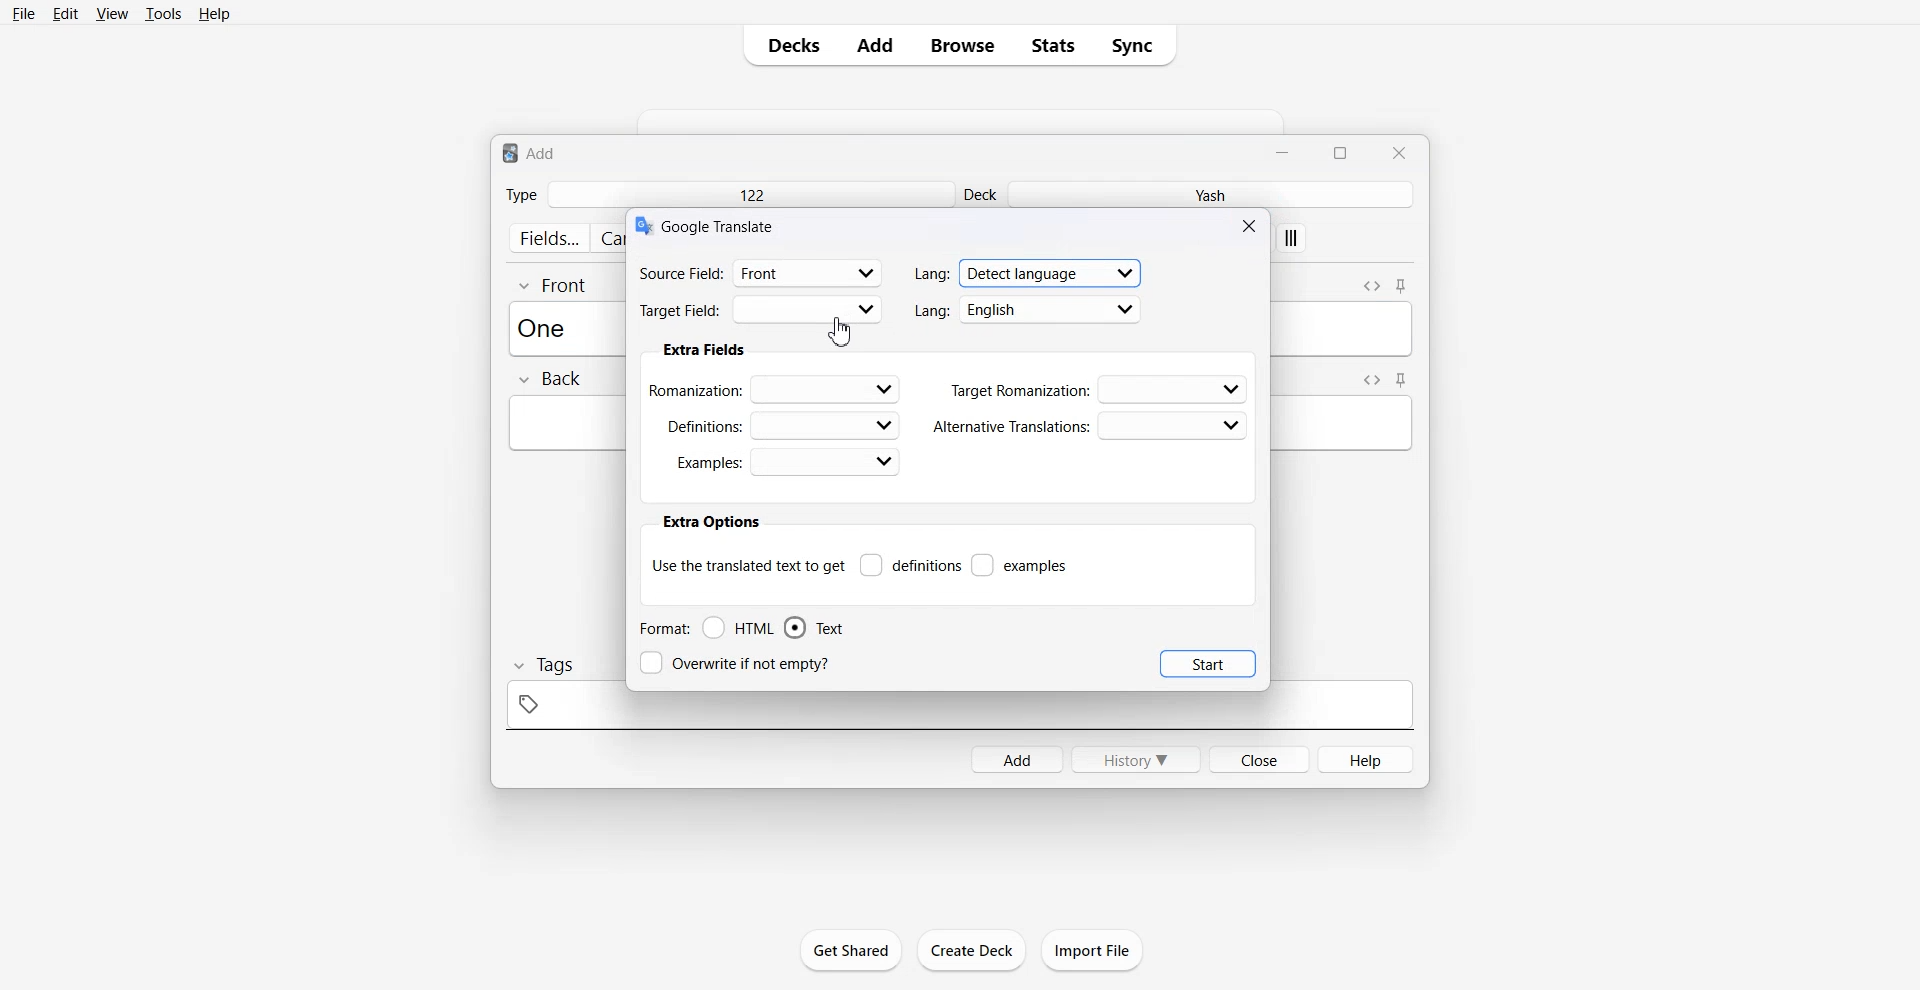  What do you see at coordinates (163, 13) in the screenshot?
I see `Tools` at bounding box center [163, 13].